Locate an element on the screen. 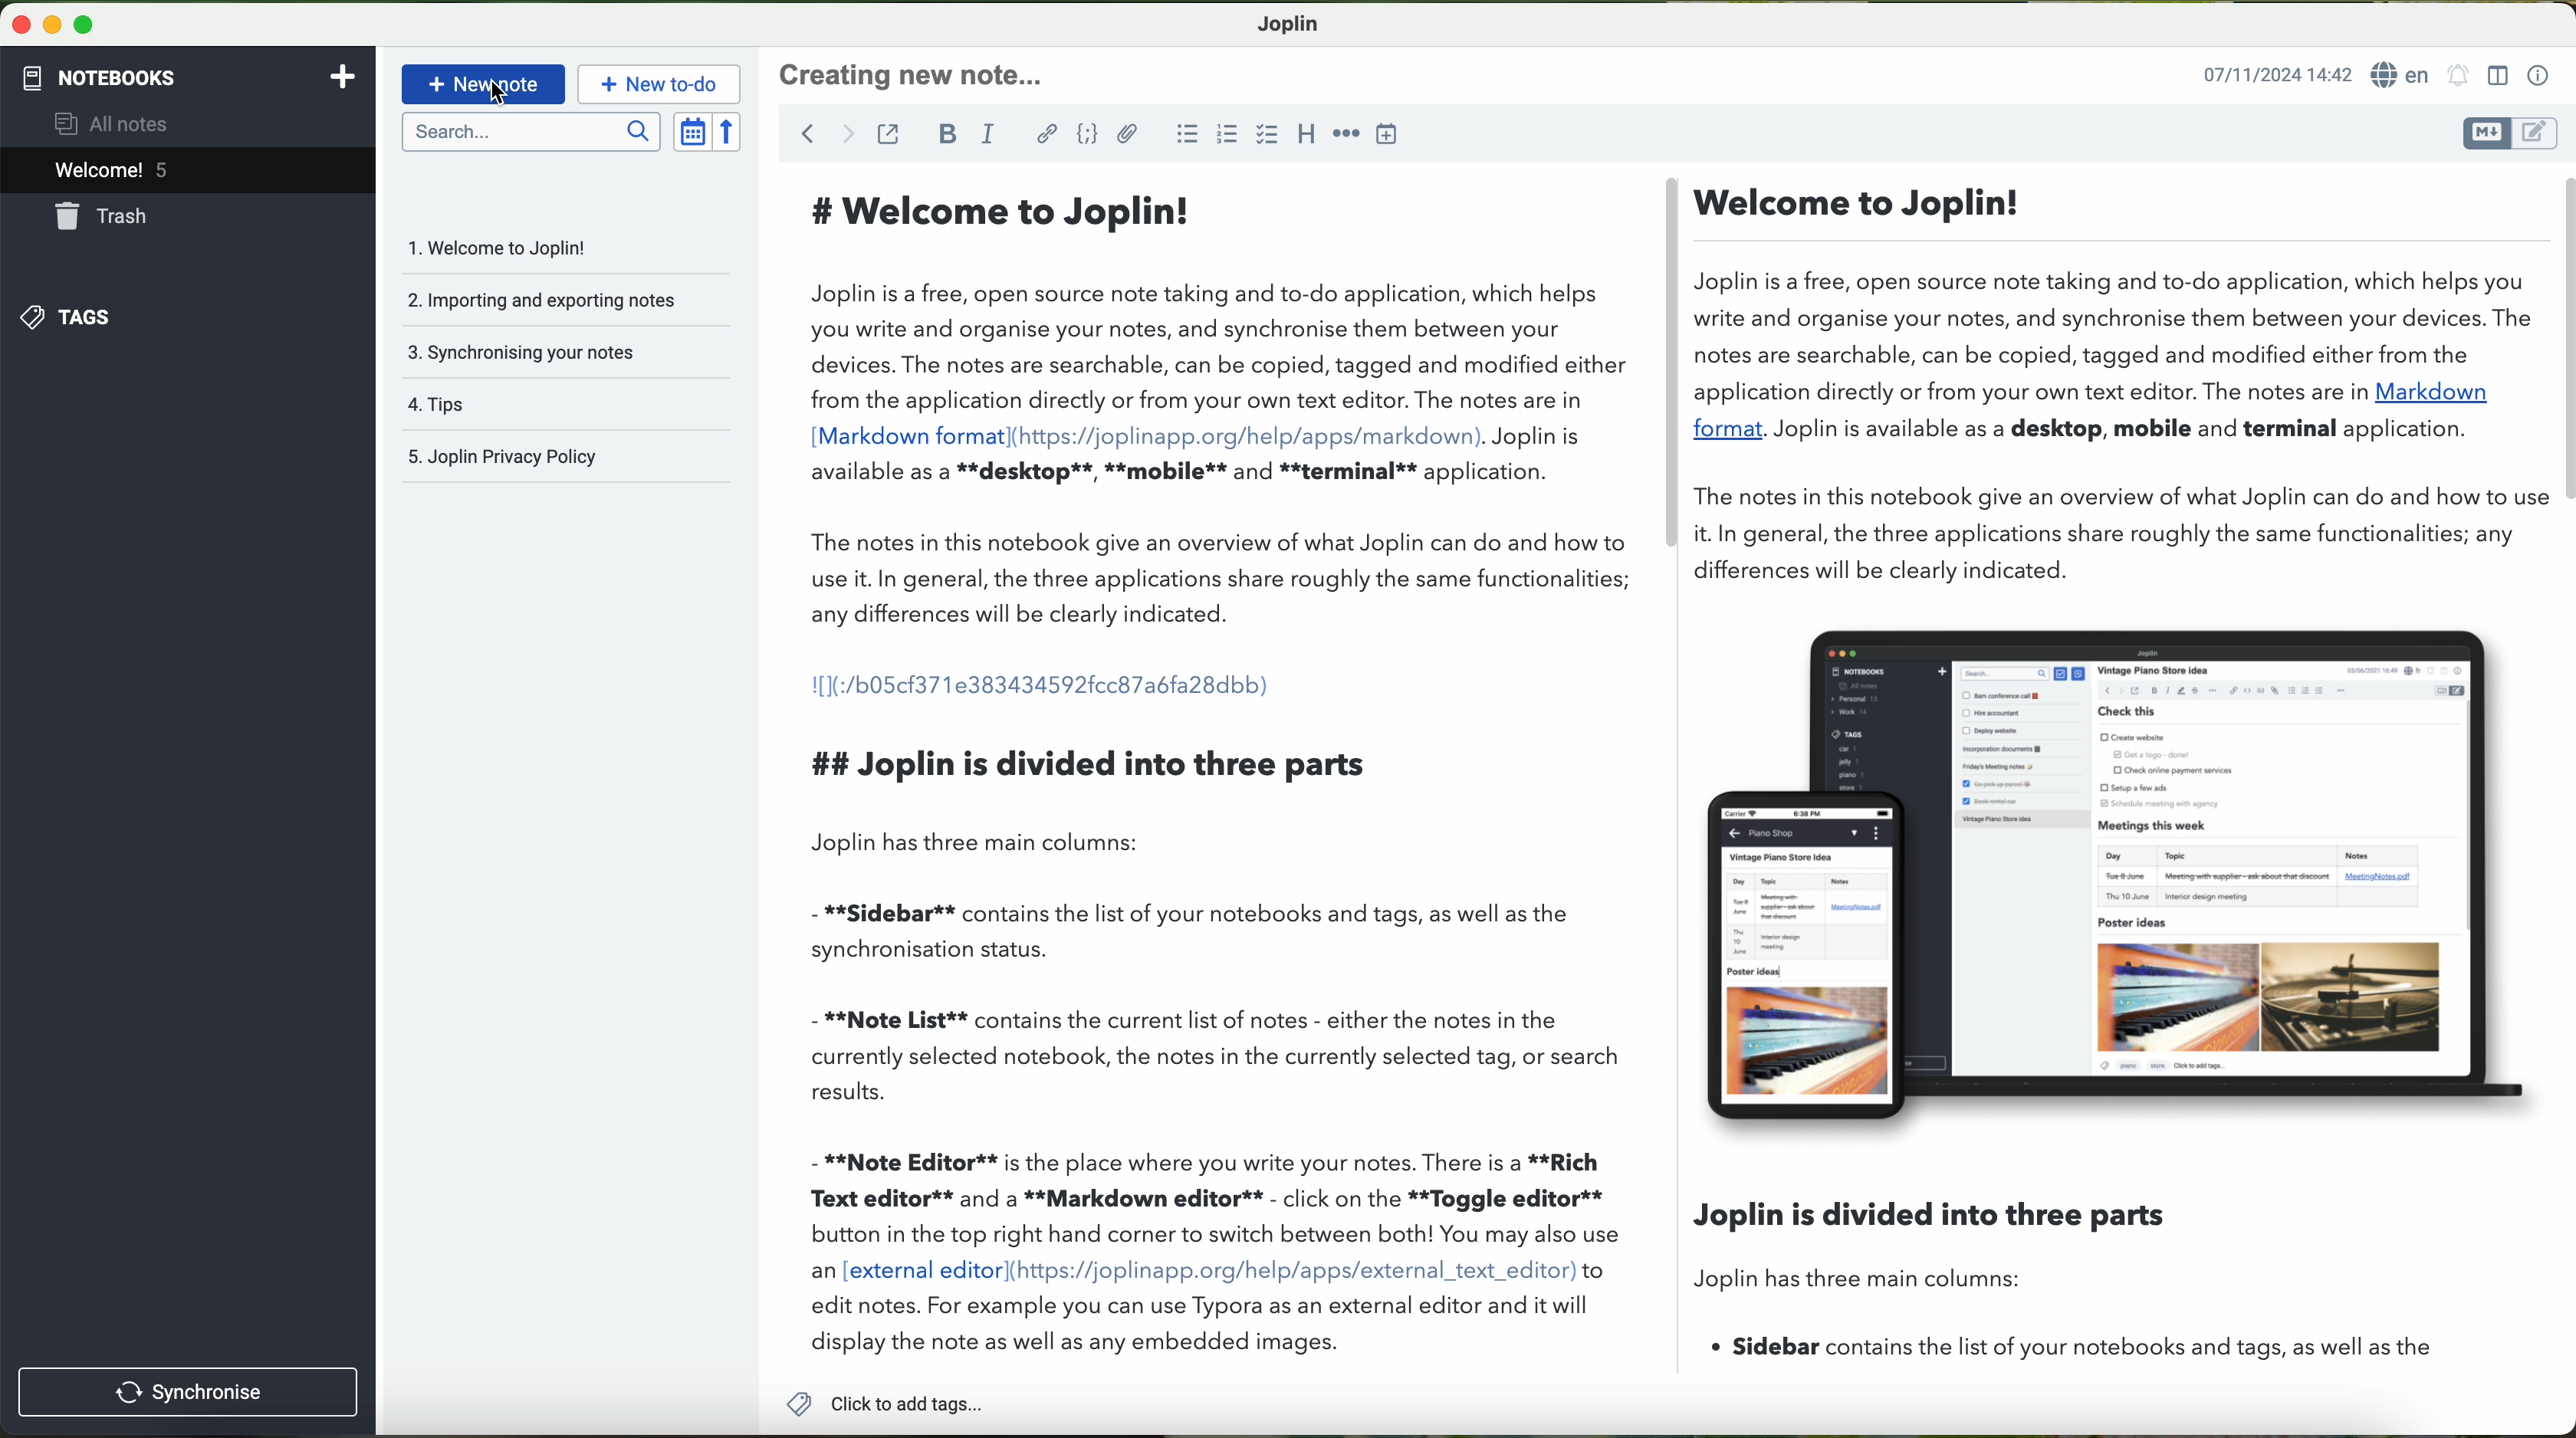 The width and height of the screenshot is (2576, 1438). italic is located at coordinates (993, 134).